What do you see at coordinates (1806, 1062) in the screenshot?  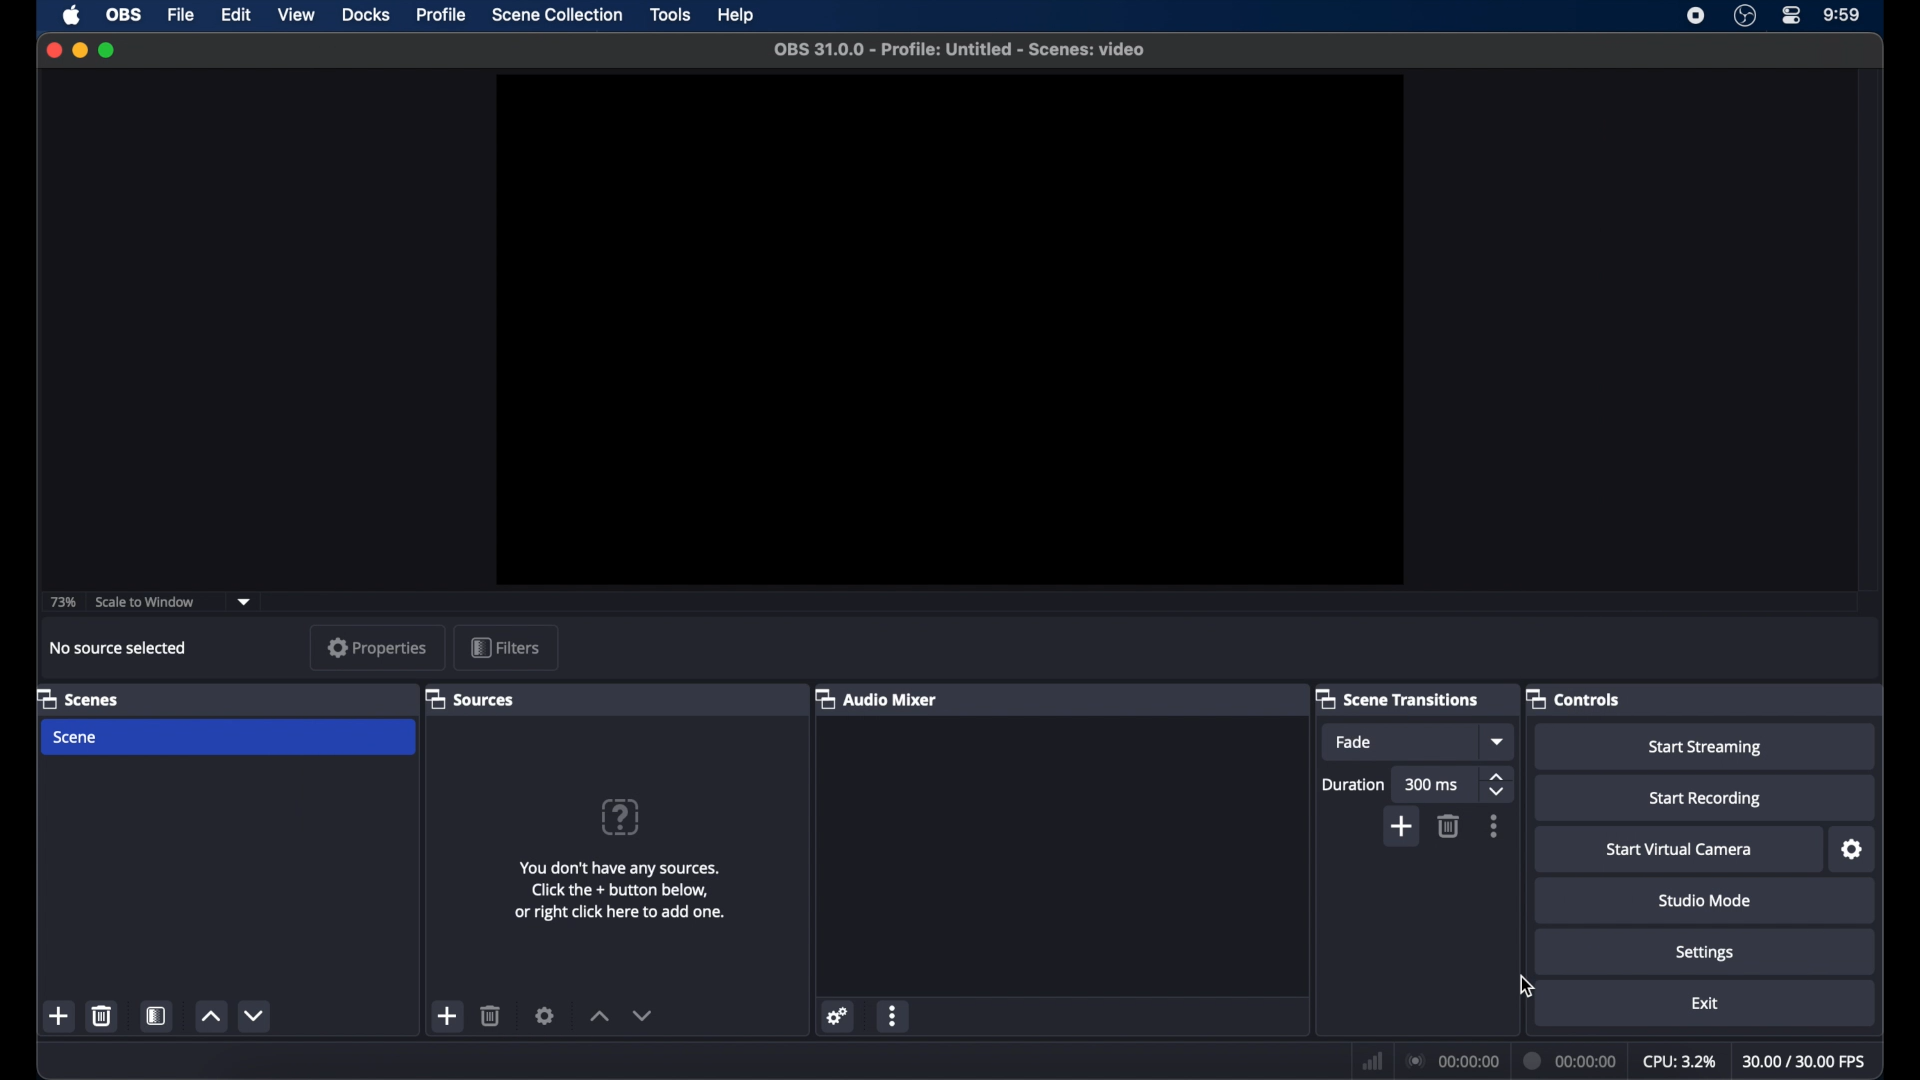 I see `fps` at bounding box center [1806, 1062].